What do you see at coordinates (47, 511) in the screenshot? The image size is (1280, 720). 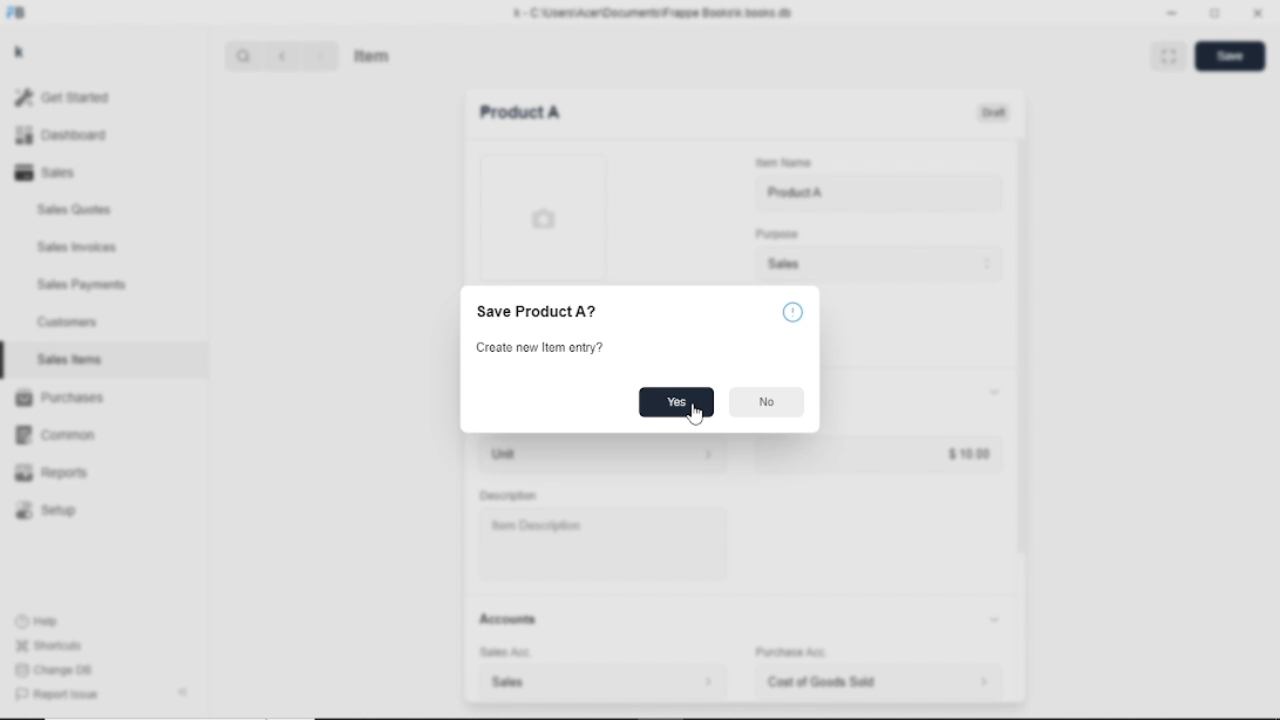 I see `Setup` at bounding box center [47, 511].